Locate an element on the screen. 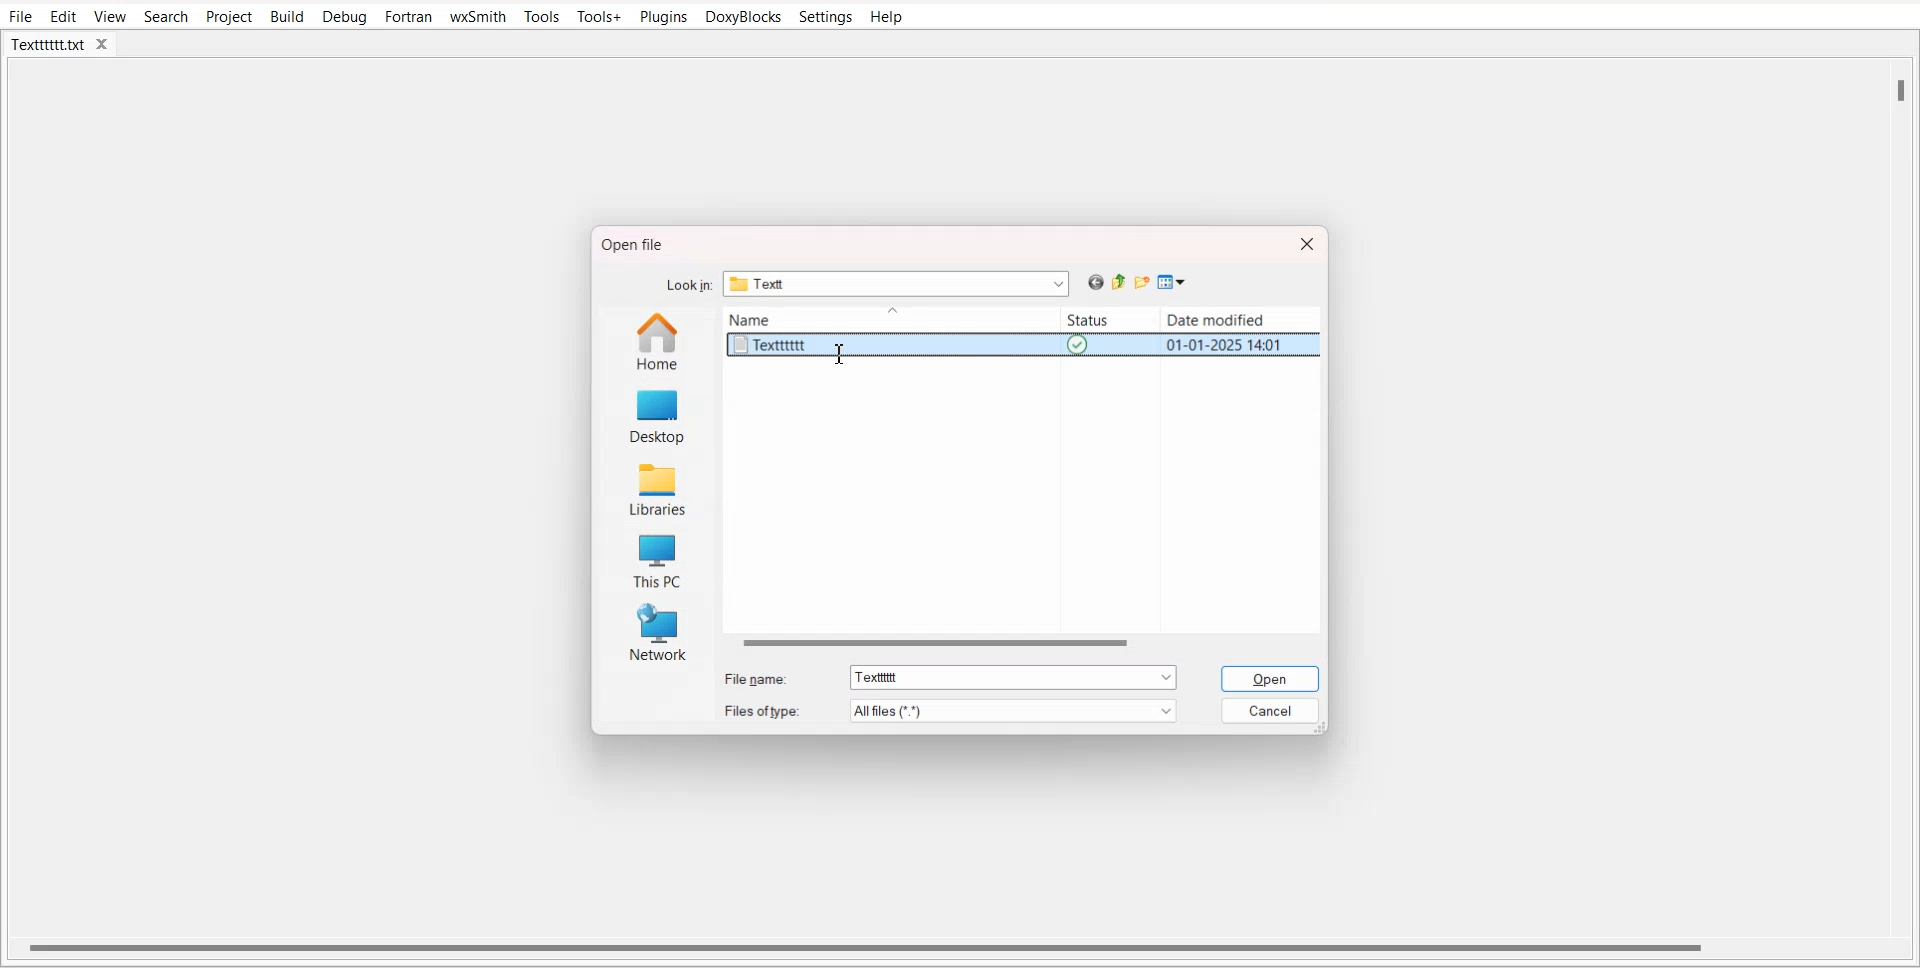 This screenshot has height=968, width=1920. Horizontal scroll bar is located at coordinates (1022, 644).